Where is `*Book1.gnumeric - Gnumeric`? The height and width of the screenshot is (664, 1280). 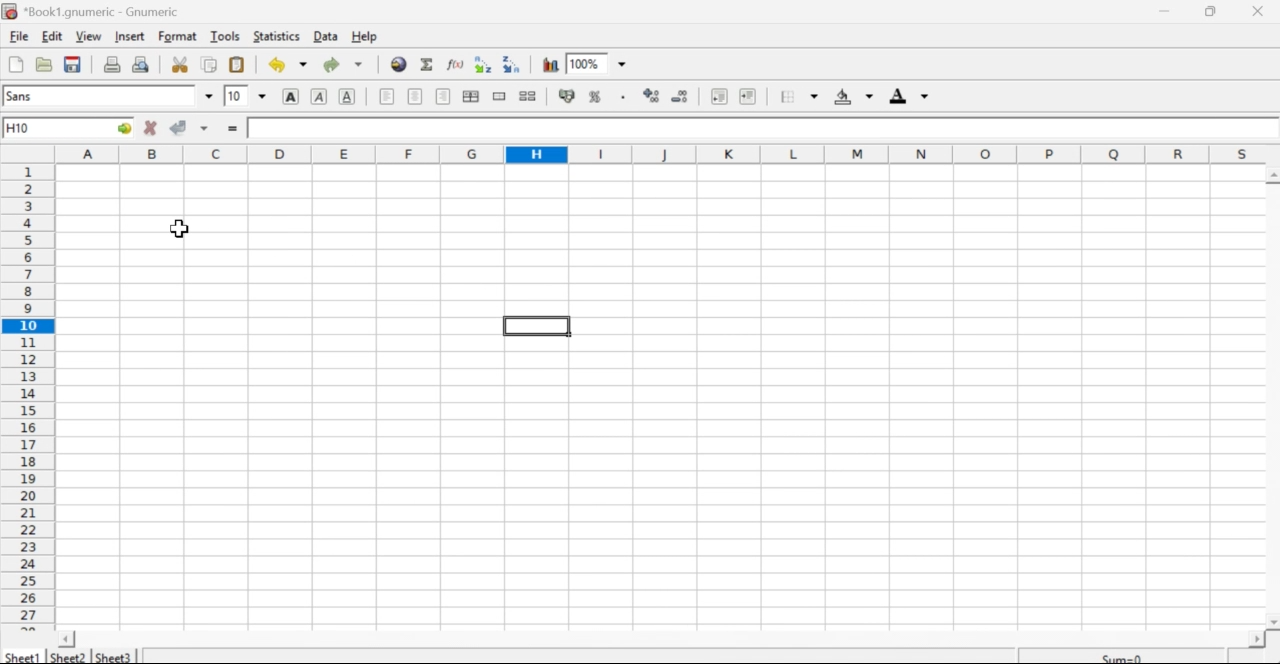 *Book1.gnumeric - Gnumeric is located at coordinates (107, 11).